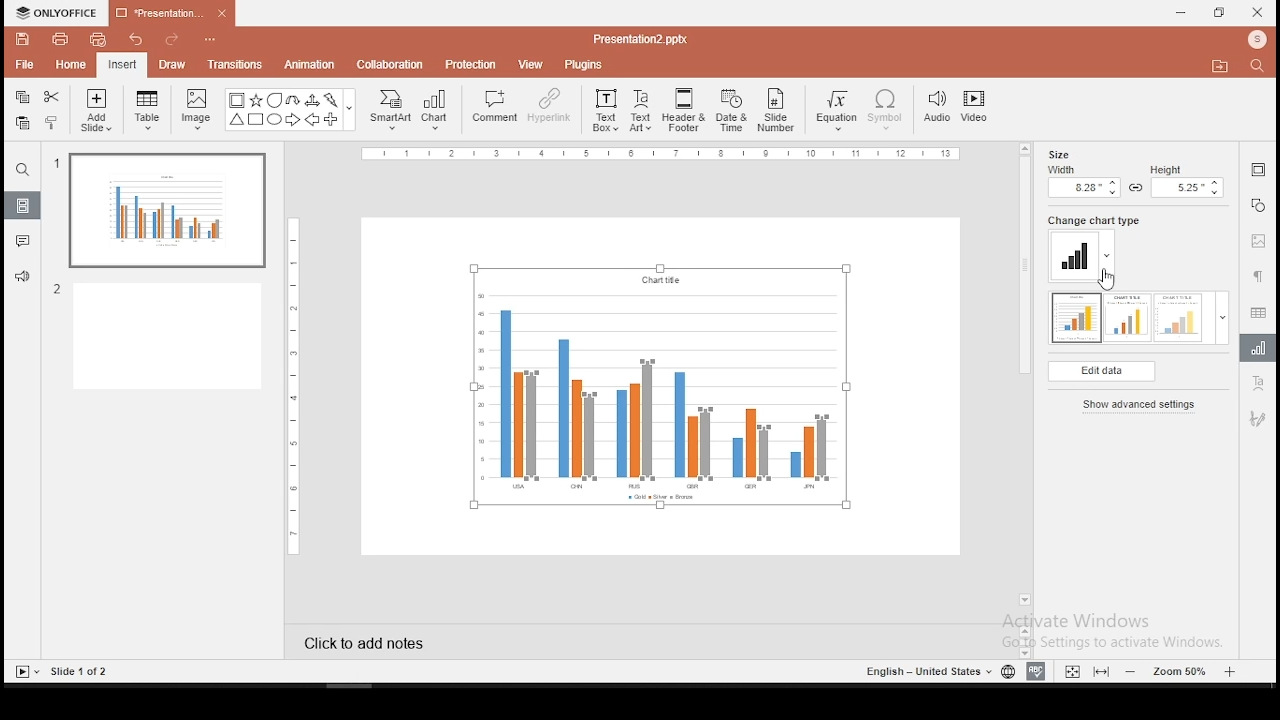  I want to click on image settings, so click(1258, 242).